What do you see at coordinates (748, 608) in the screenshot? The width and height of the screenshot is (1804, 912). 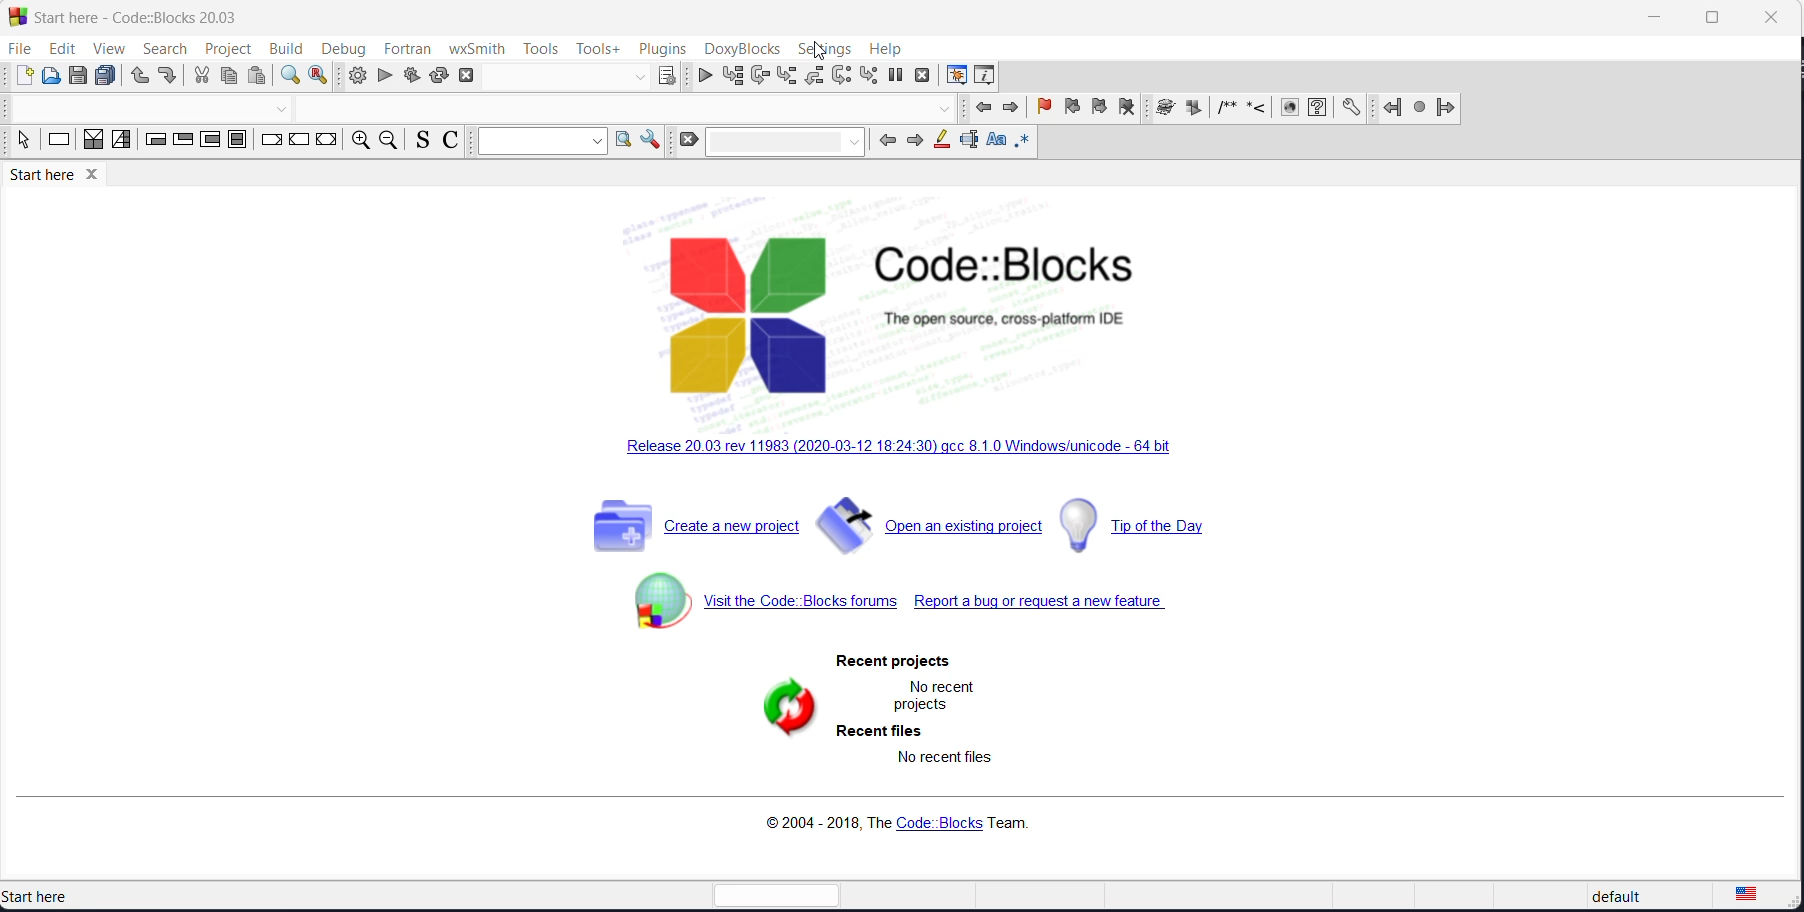 I see `forum` at bounding box center [748, 608].